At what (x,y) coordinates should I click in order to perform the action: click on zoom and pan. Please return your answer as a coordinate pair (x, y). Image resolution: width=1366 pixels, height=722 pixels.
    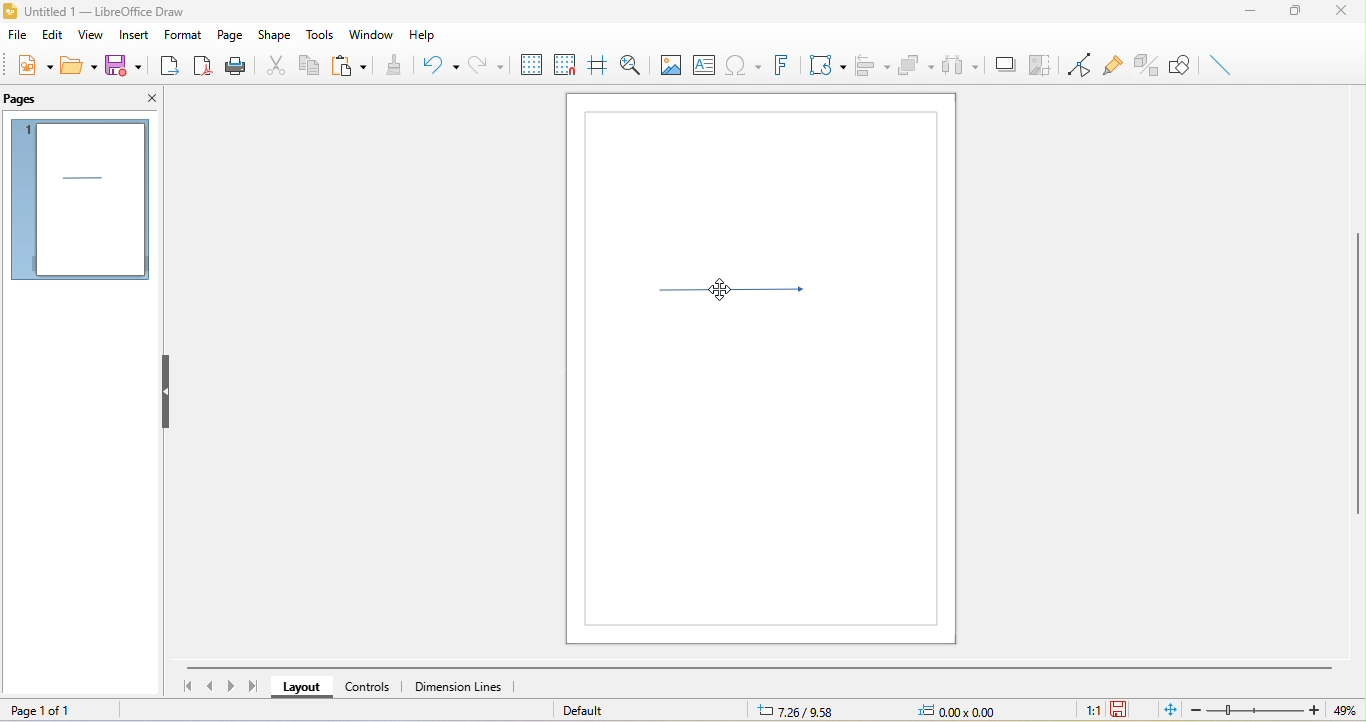
    Looking at the image, I should click on (628, 63).